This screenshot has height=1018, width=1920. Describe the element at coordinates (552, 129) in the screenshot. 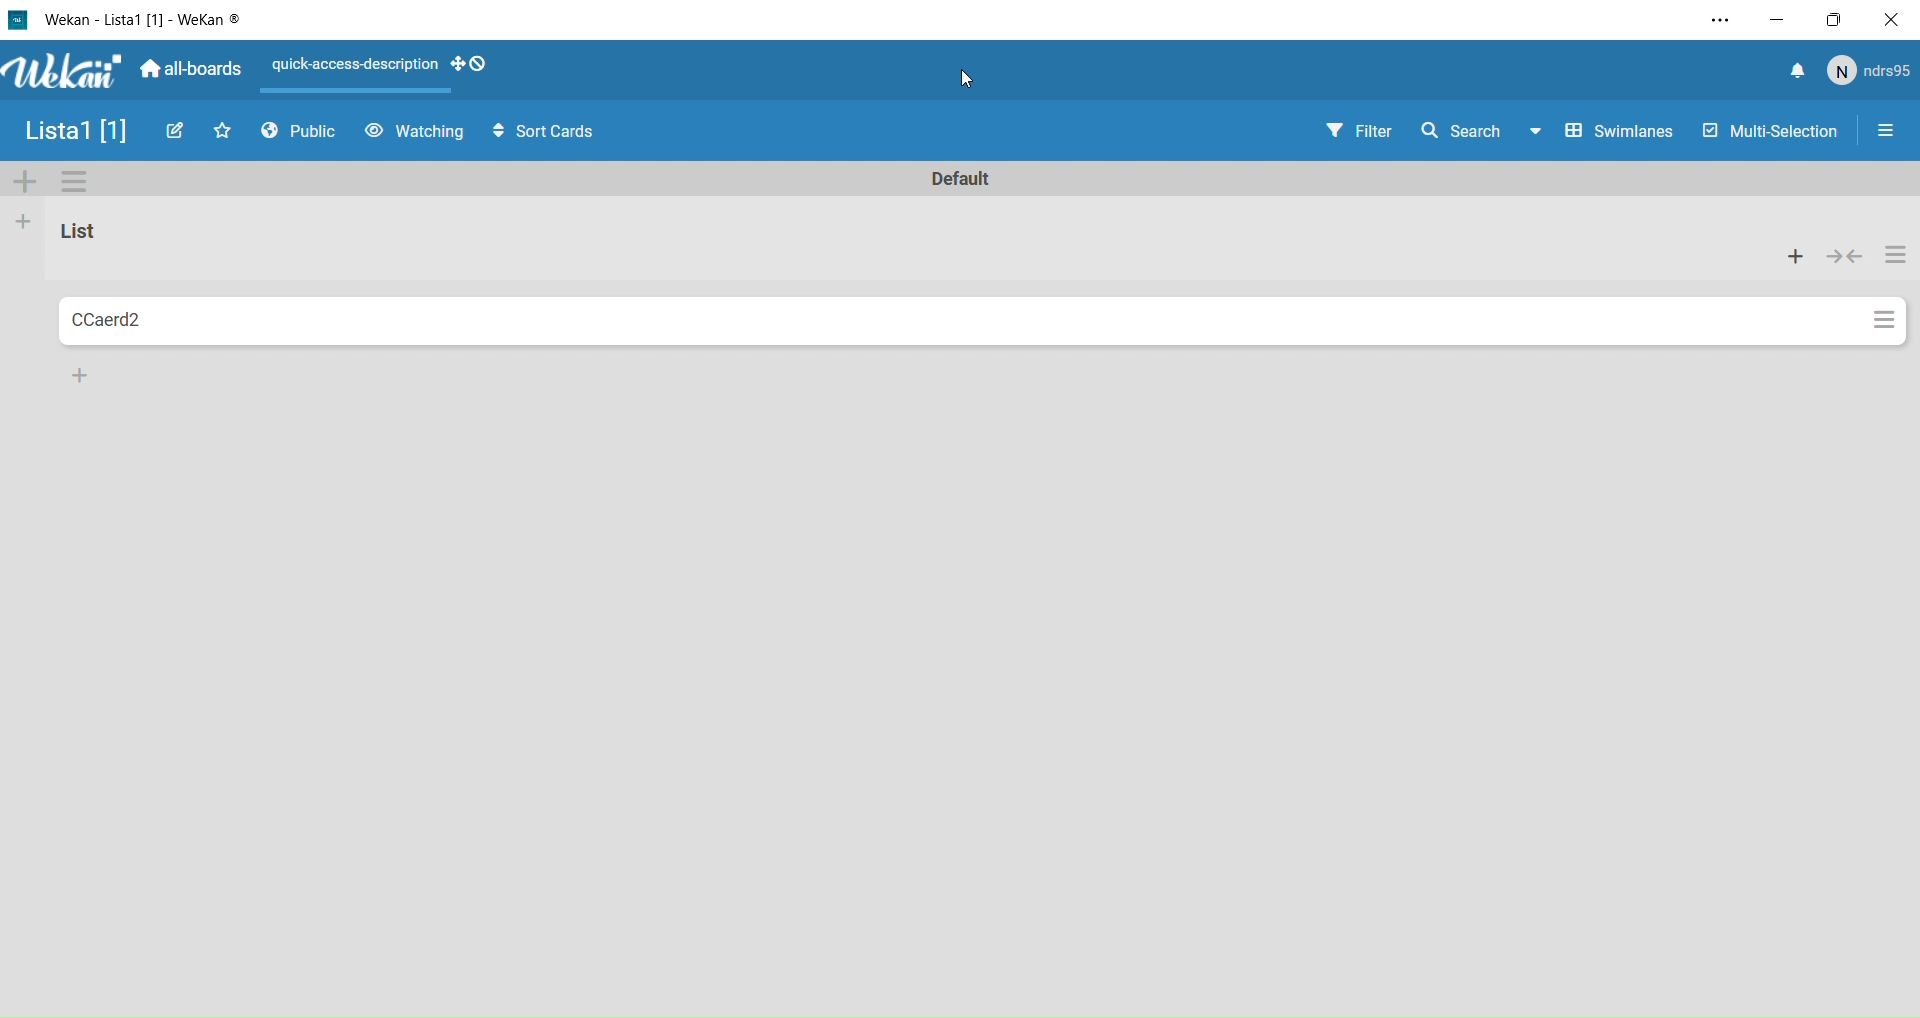

I see `Sort Cards` at that location.